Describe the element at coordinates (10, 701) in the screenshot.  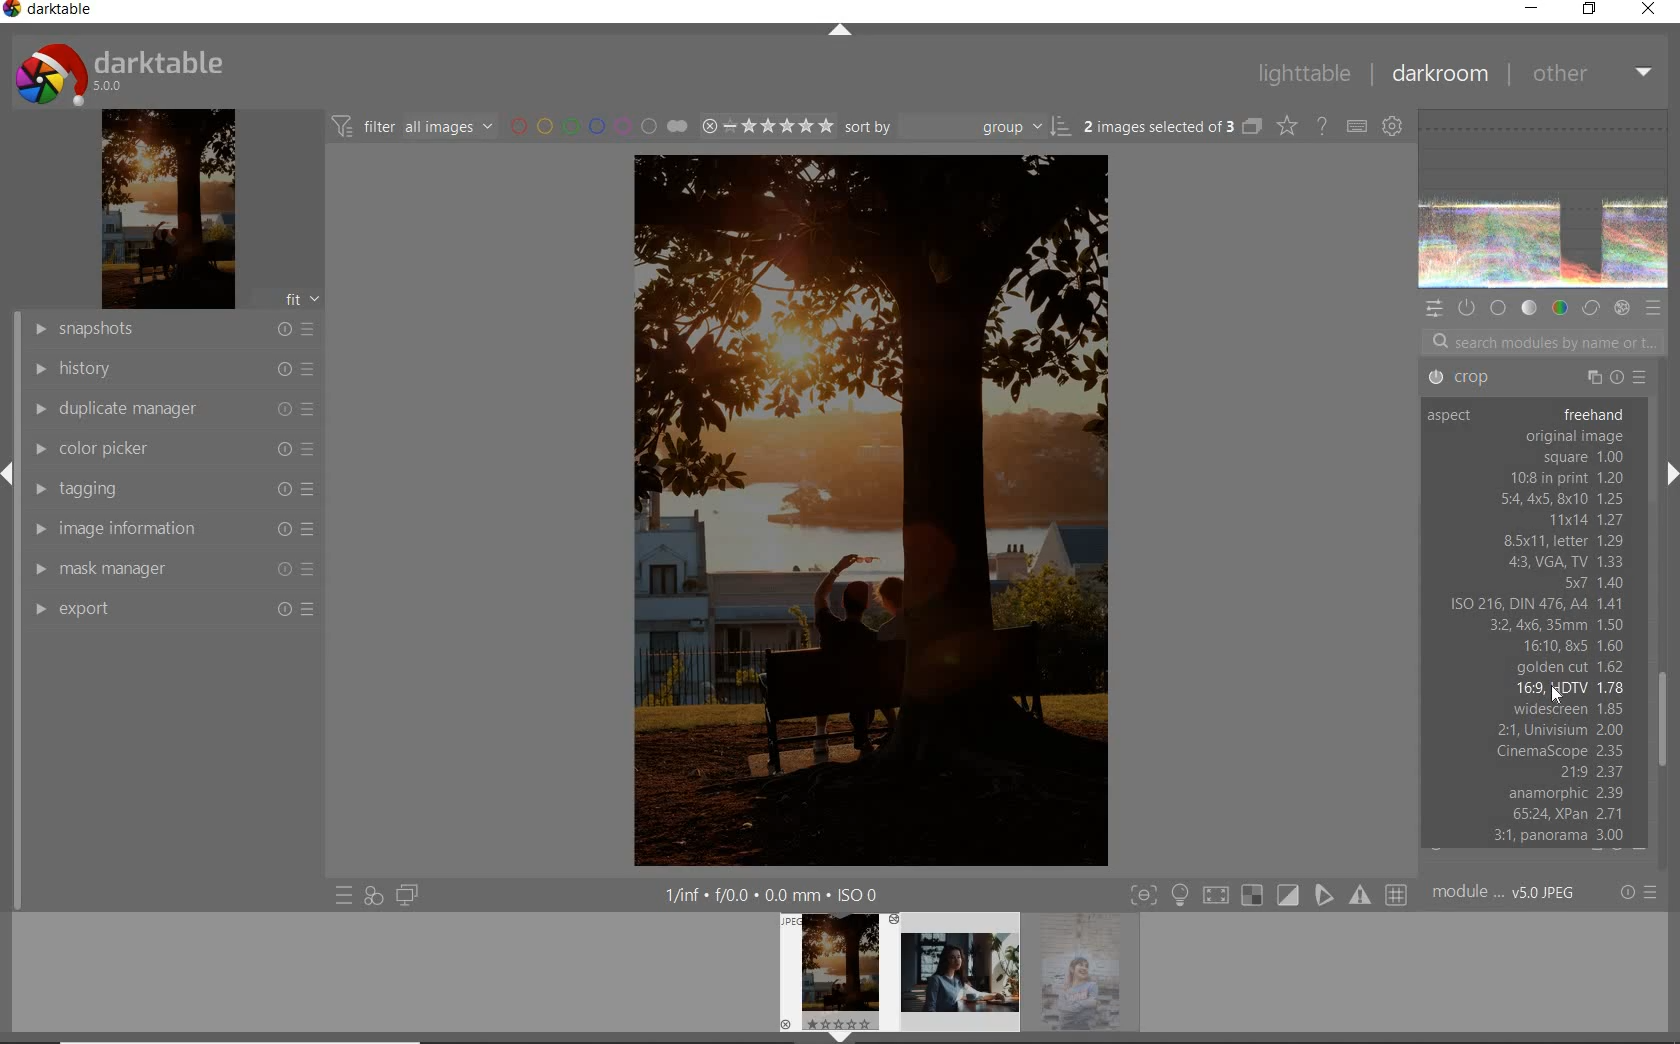
I see `vertical scroll bar` at that location.